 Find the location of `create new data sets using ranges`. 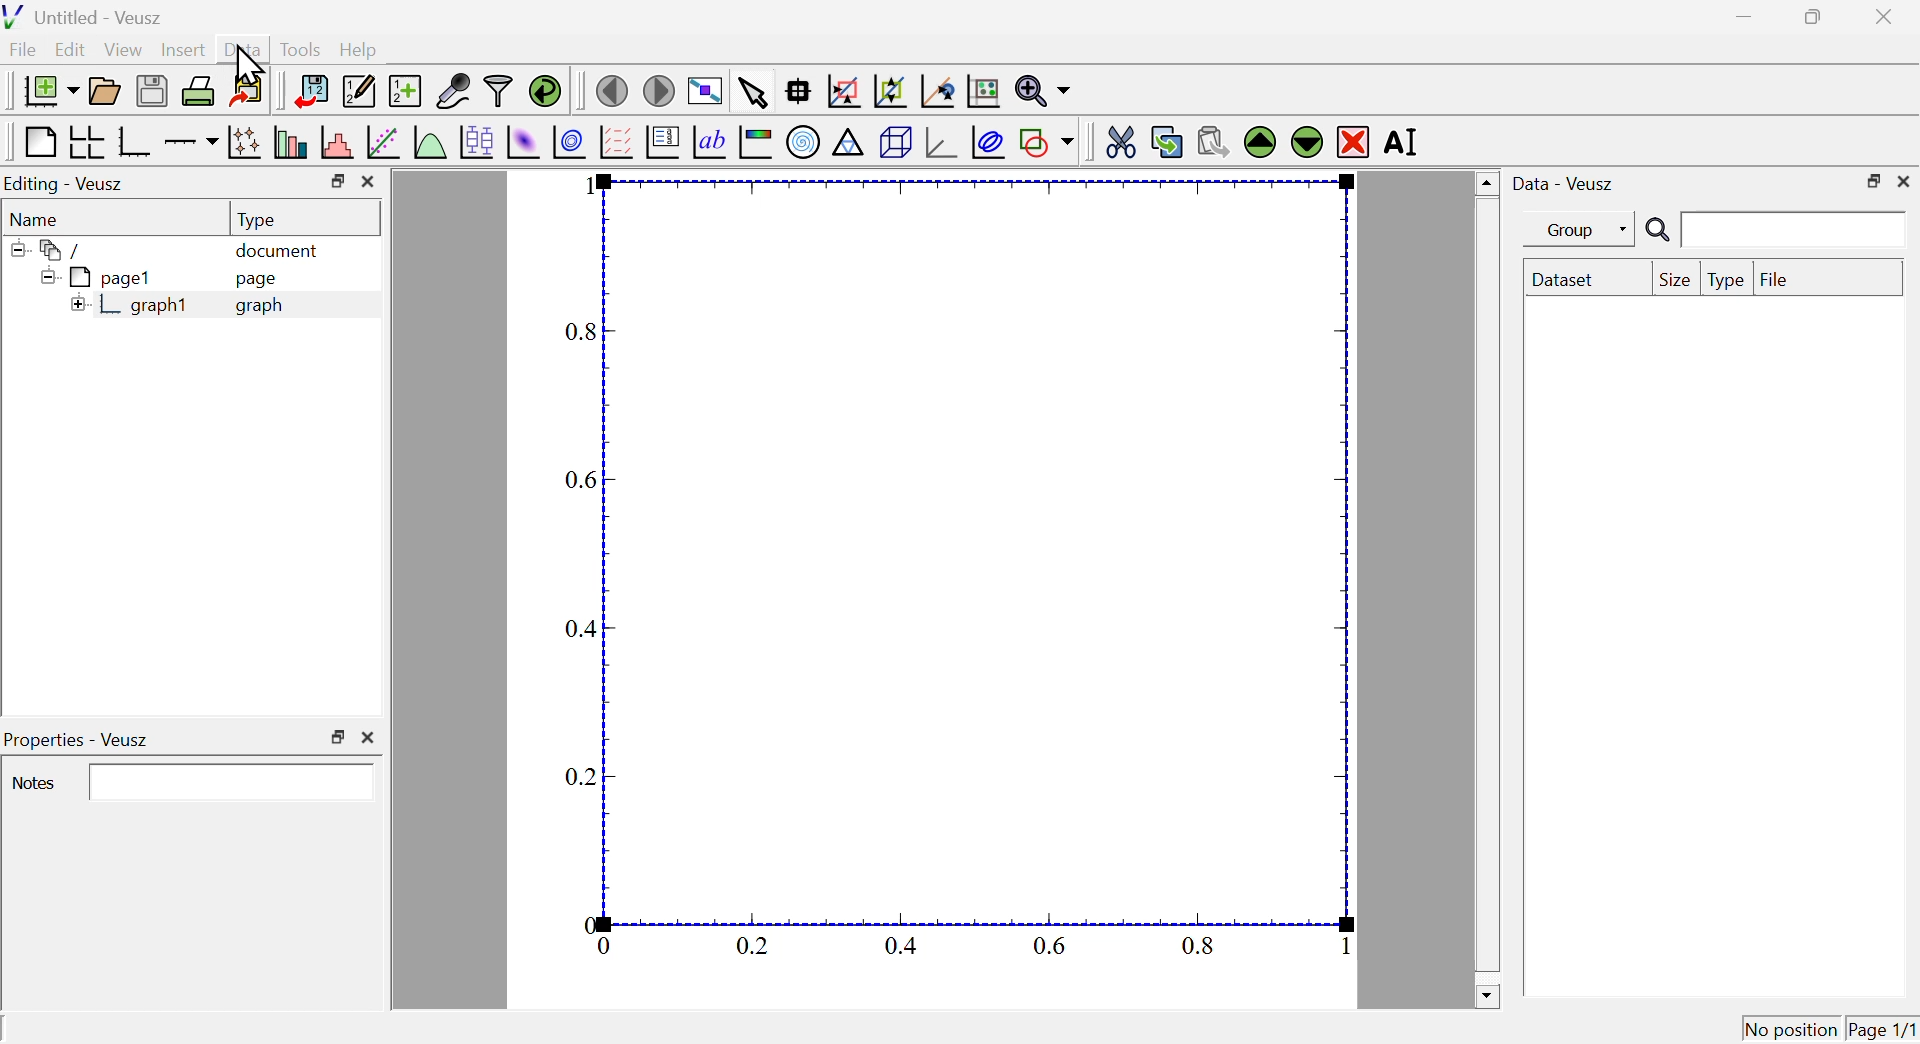

create new data sets using ranges is located at coordinates (405, 89).